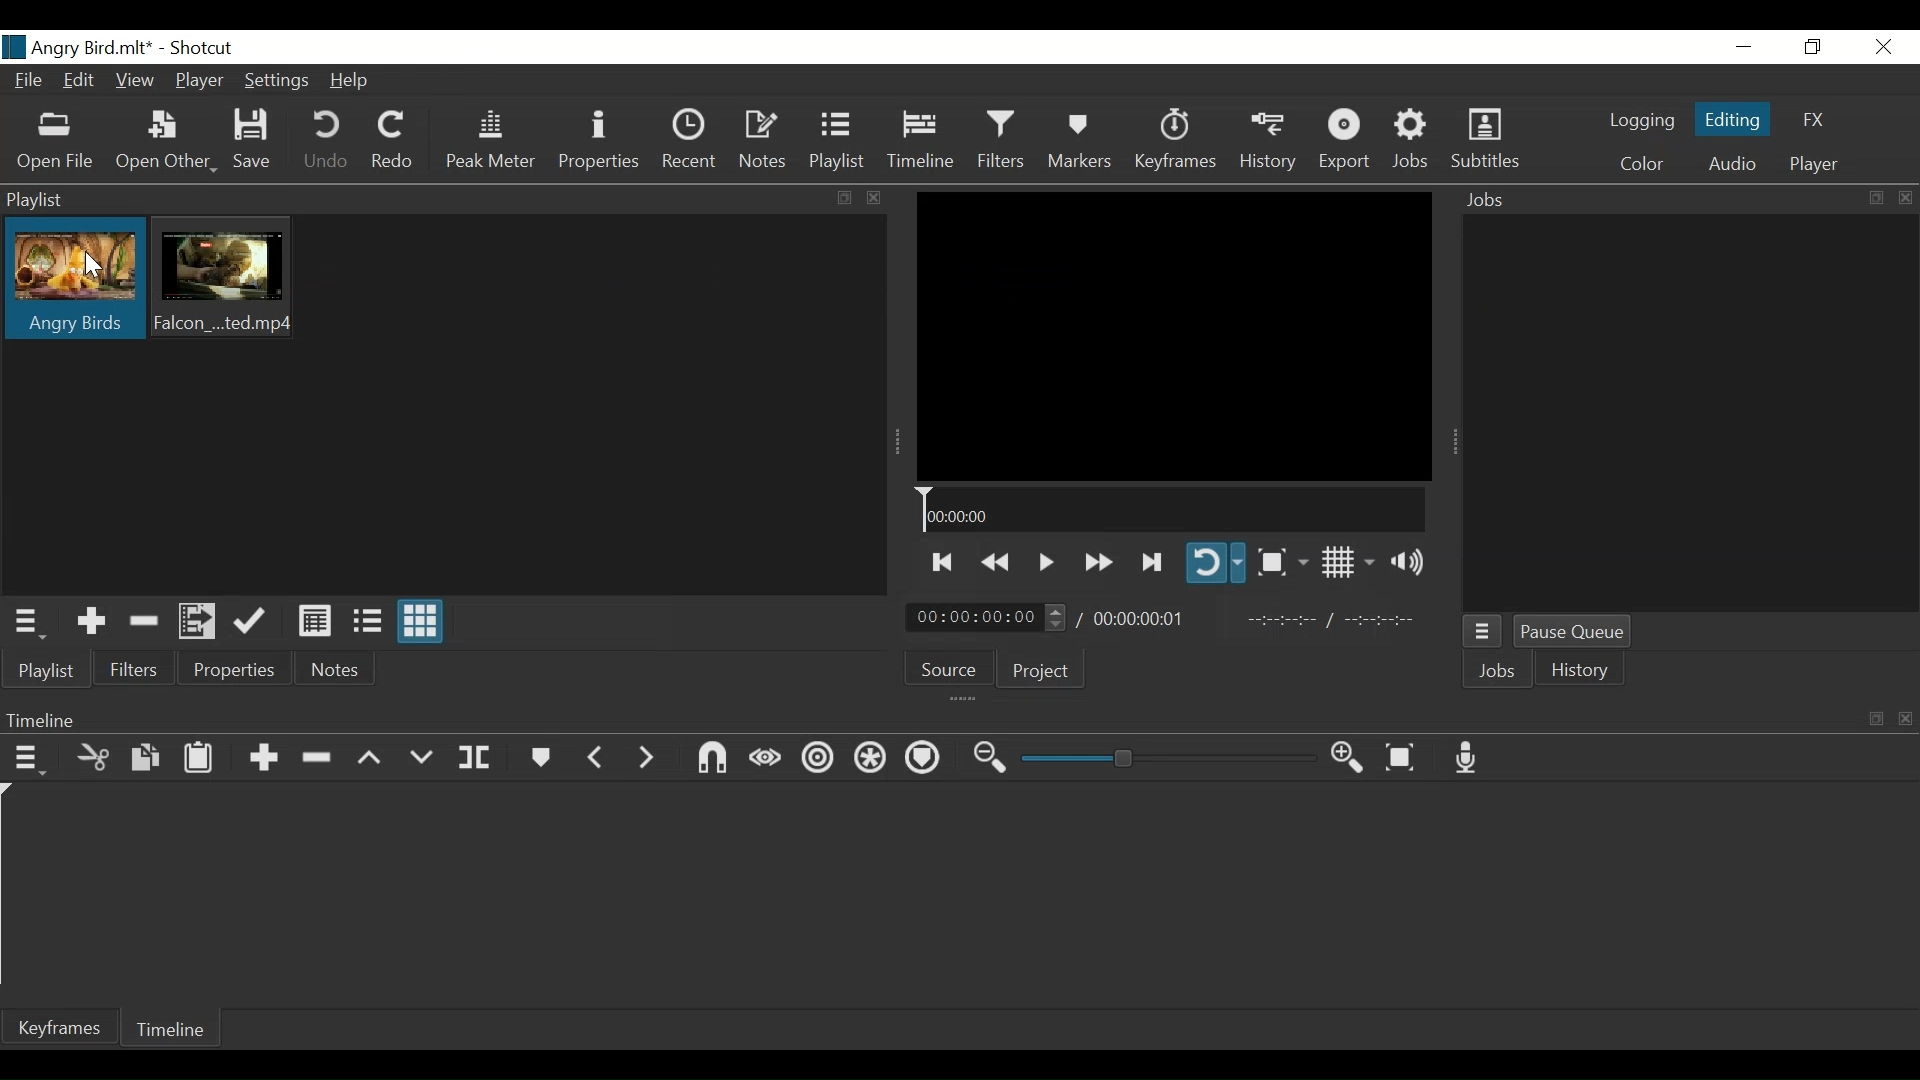 This screenshot has width=1920, height=1080. I want to click on Cut, so click(93, 757).